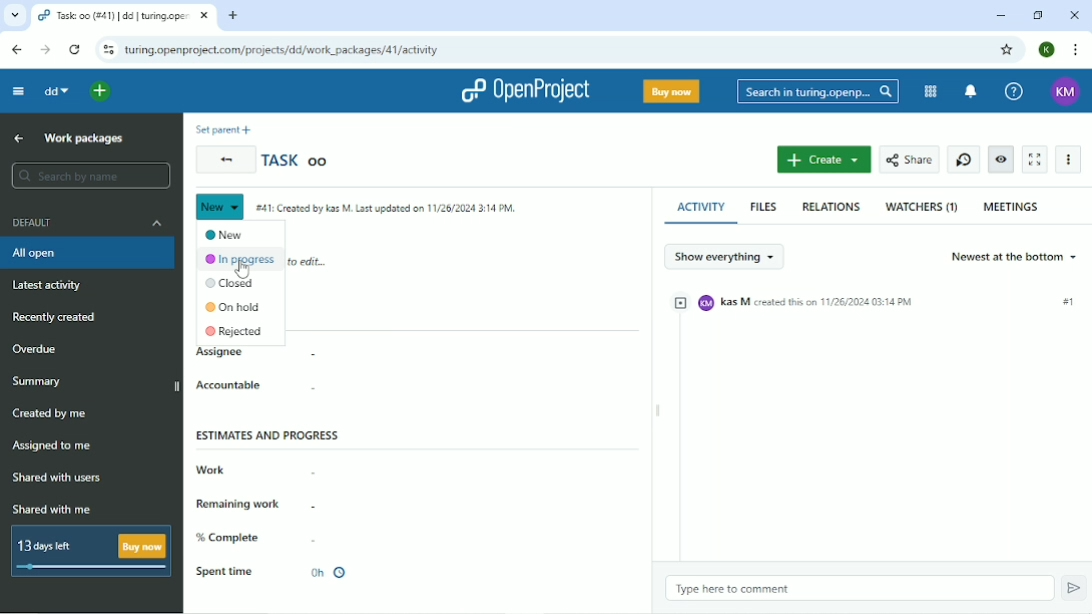  What do you see at coordinates (725, 255) in the screenshot?
I see `Show everything` at bounding box center [725, 255].